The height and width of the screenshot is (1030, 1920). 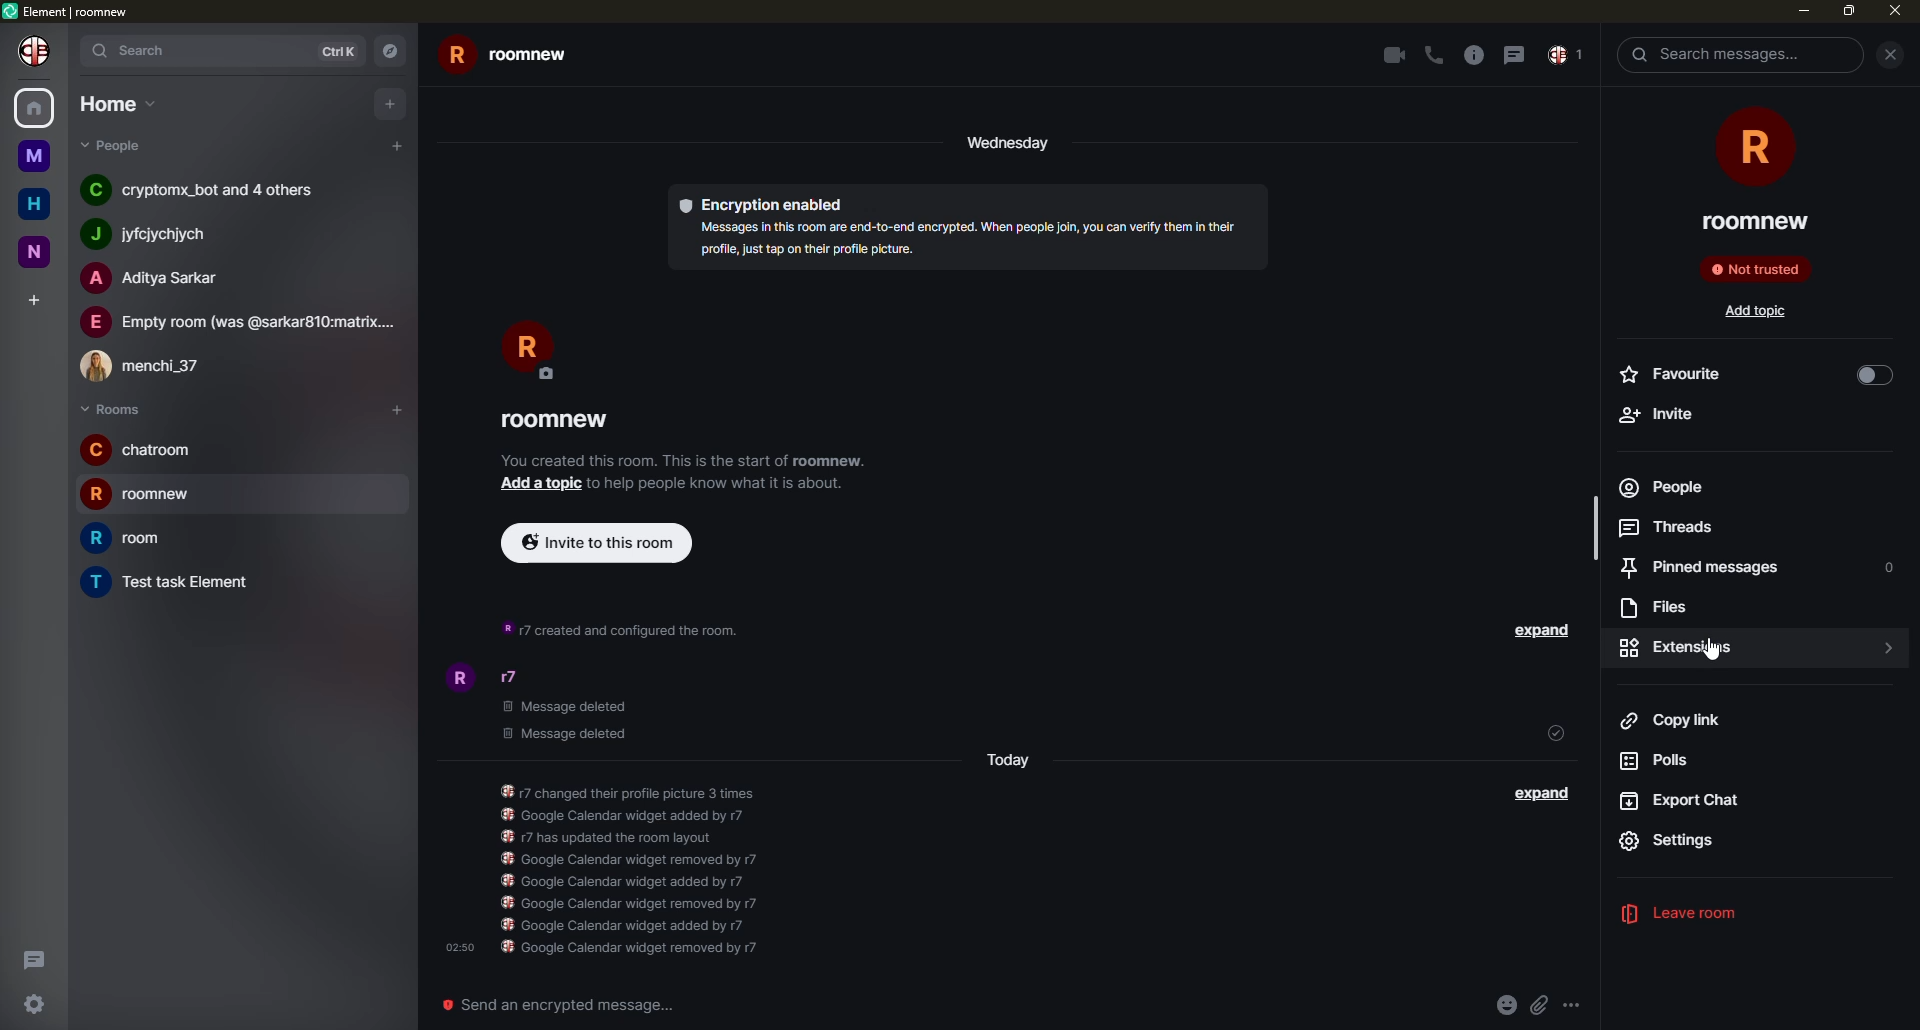 I want to click on people, so click(x=205, y=191).